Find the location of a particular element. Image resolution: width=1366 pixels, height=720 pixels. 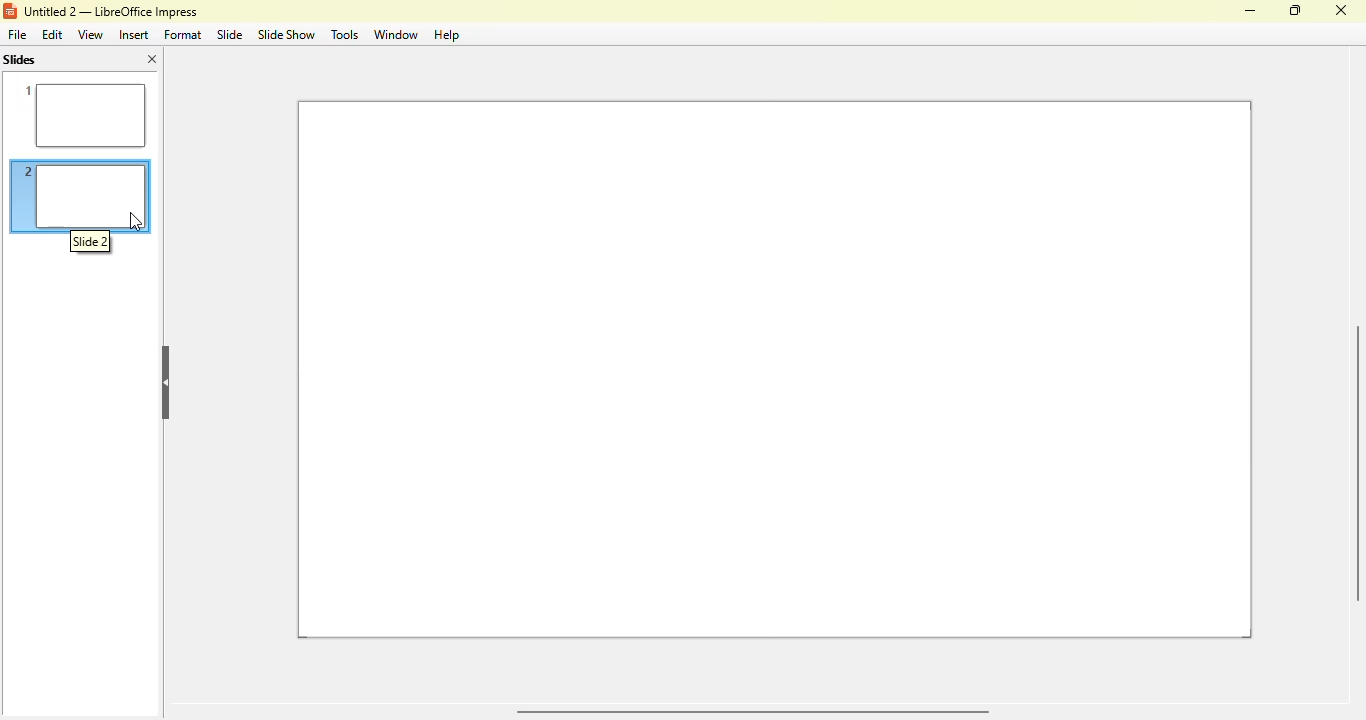

edit is located at coordinates (53, 35).